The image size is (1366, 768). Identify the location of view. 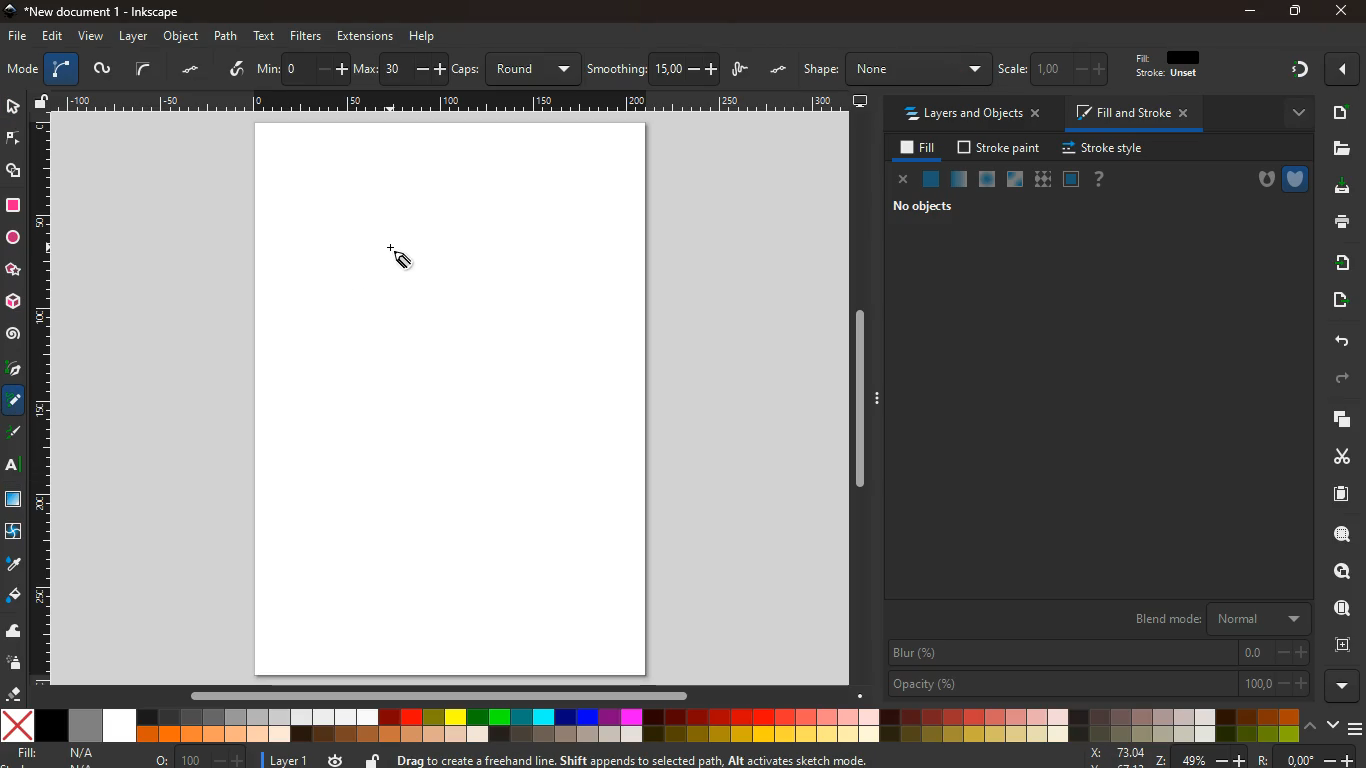
(92, 37).